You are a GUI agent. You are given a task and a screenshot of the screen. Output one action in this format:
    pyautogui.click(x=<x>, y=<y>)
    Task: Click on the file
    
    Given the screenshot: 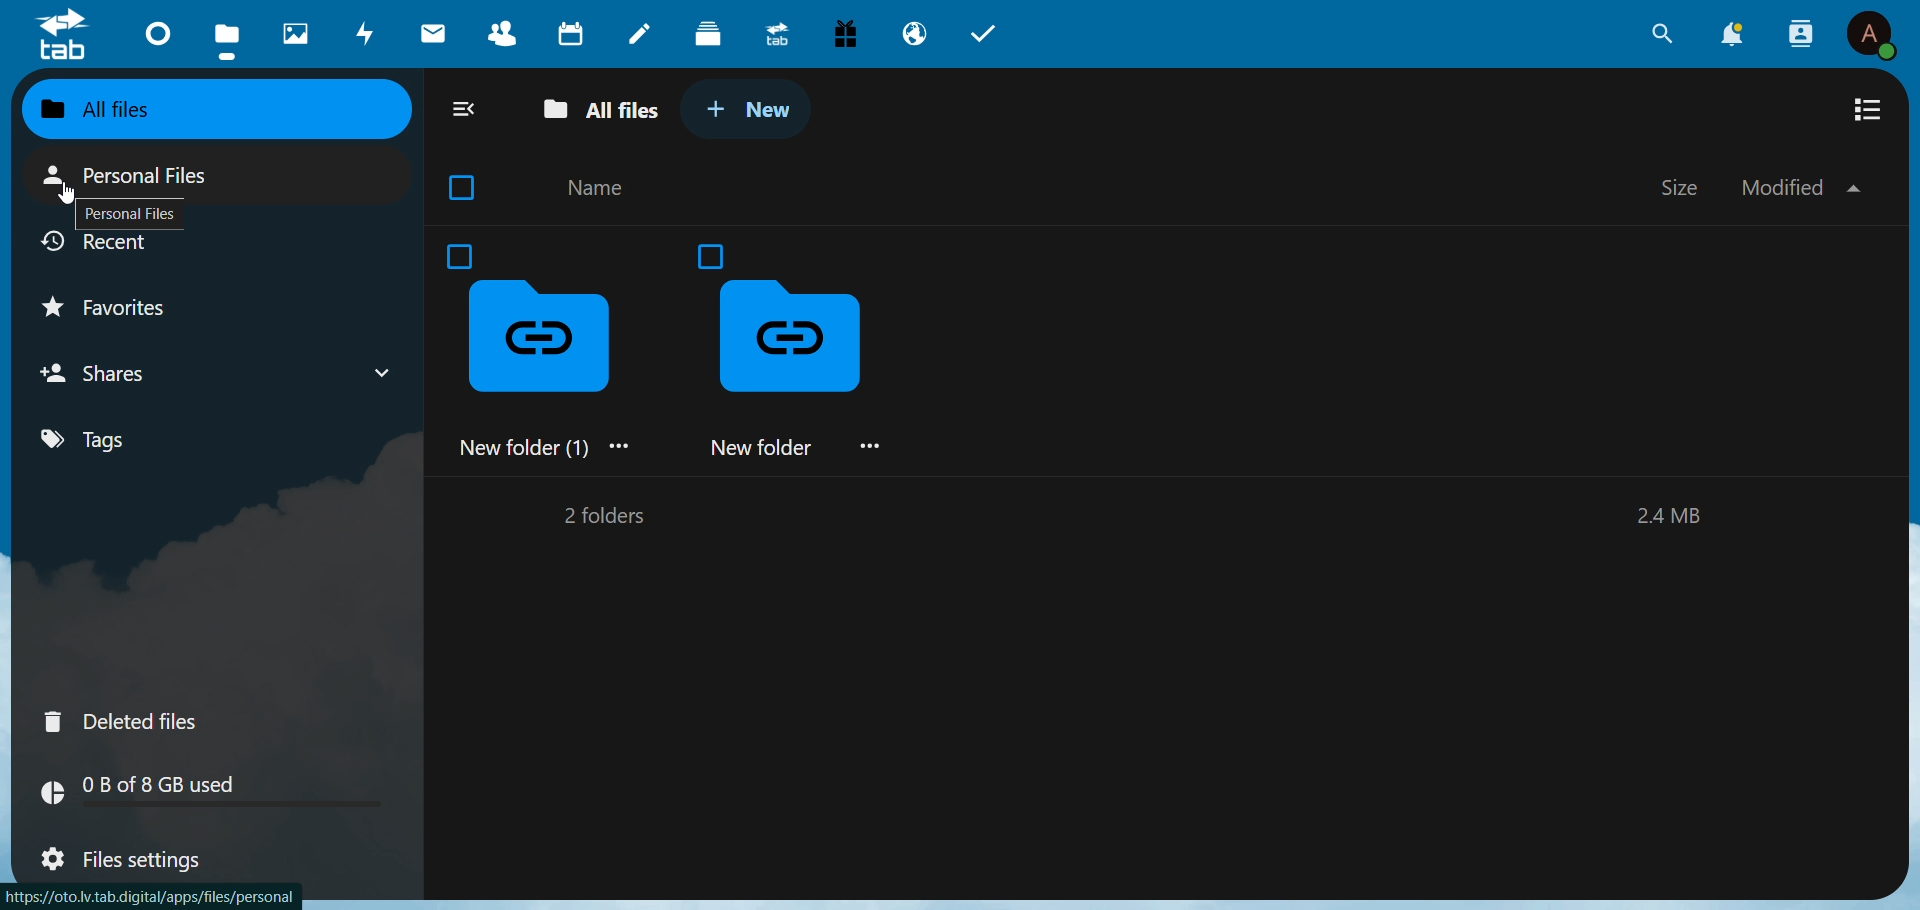 What is the action you would take?
    pyautogui.click(x=227, y=38)
    